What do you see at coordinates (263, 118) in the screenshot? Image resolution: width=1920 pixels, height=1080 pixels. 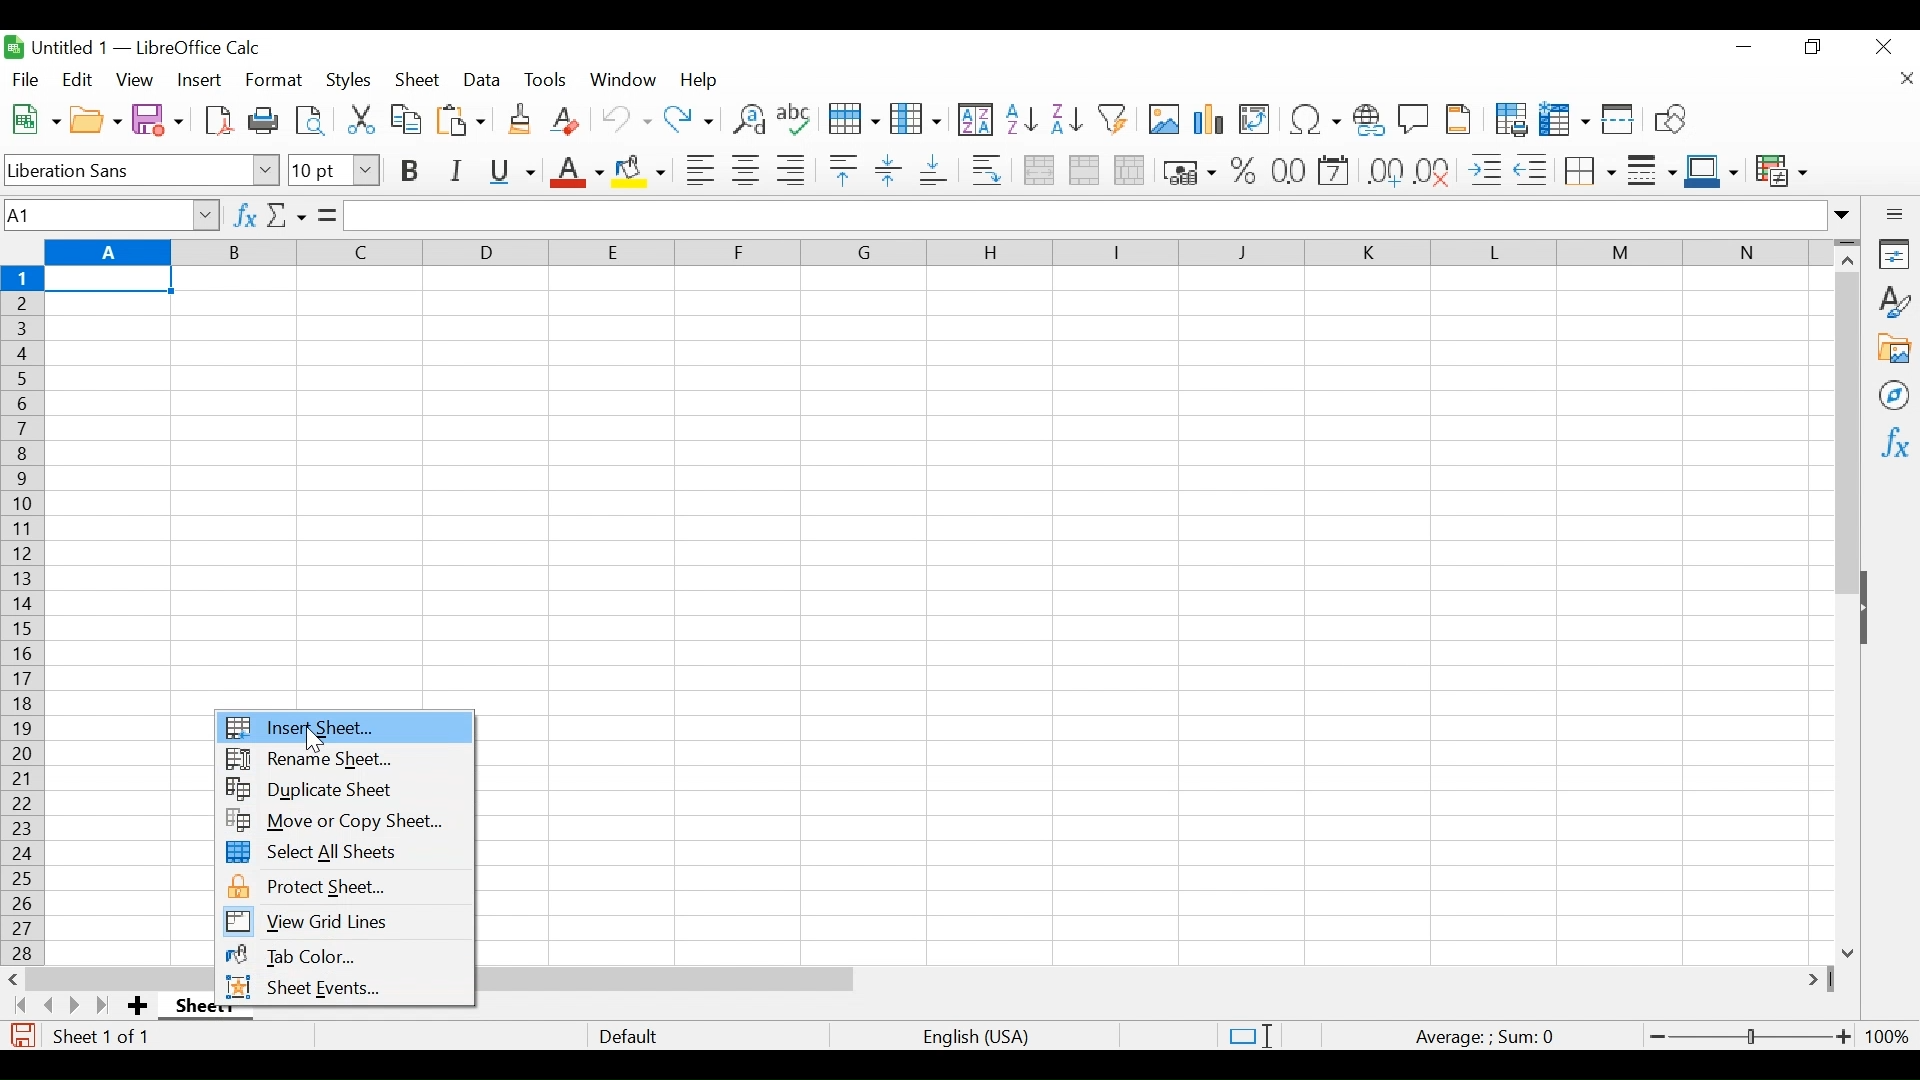 I see `Print` at bounding box center [263, 118].